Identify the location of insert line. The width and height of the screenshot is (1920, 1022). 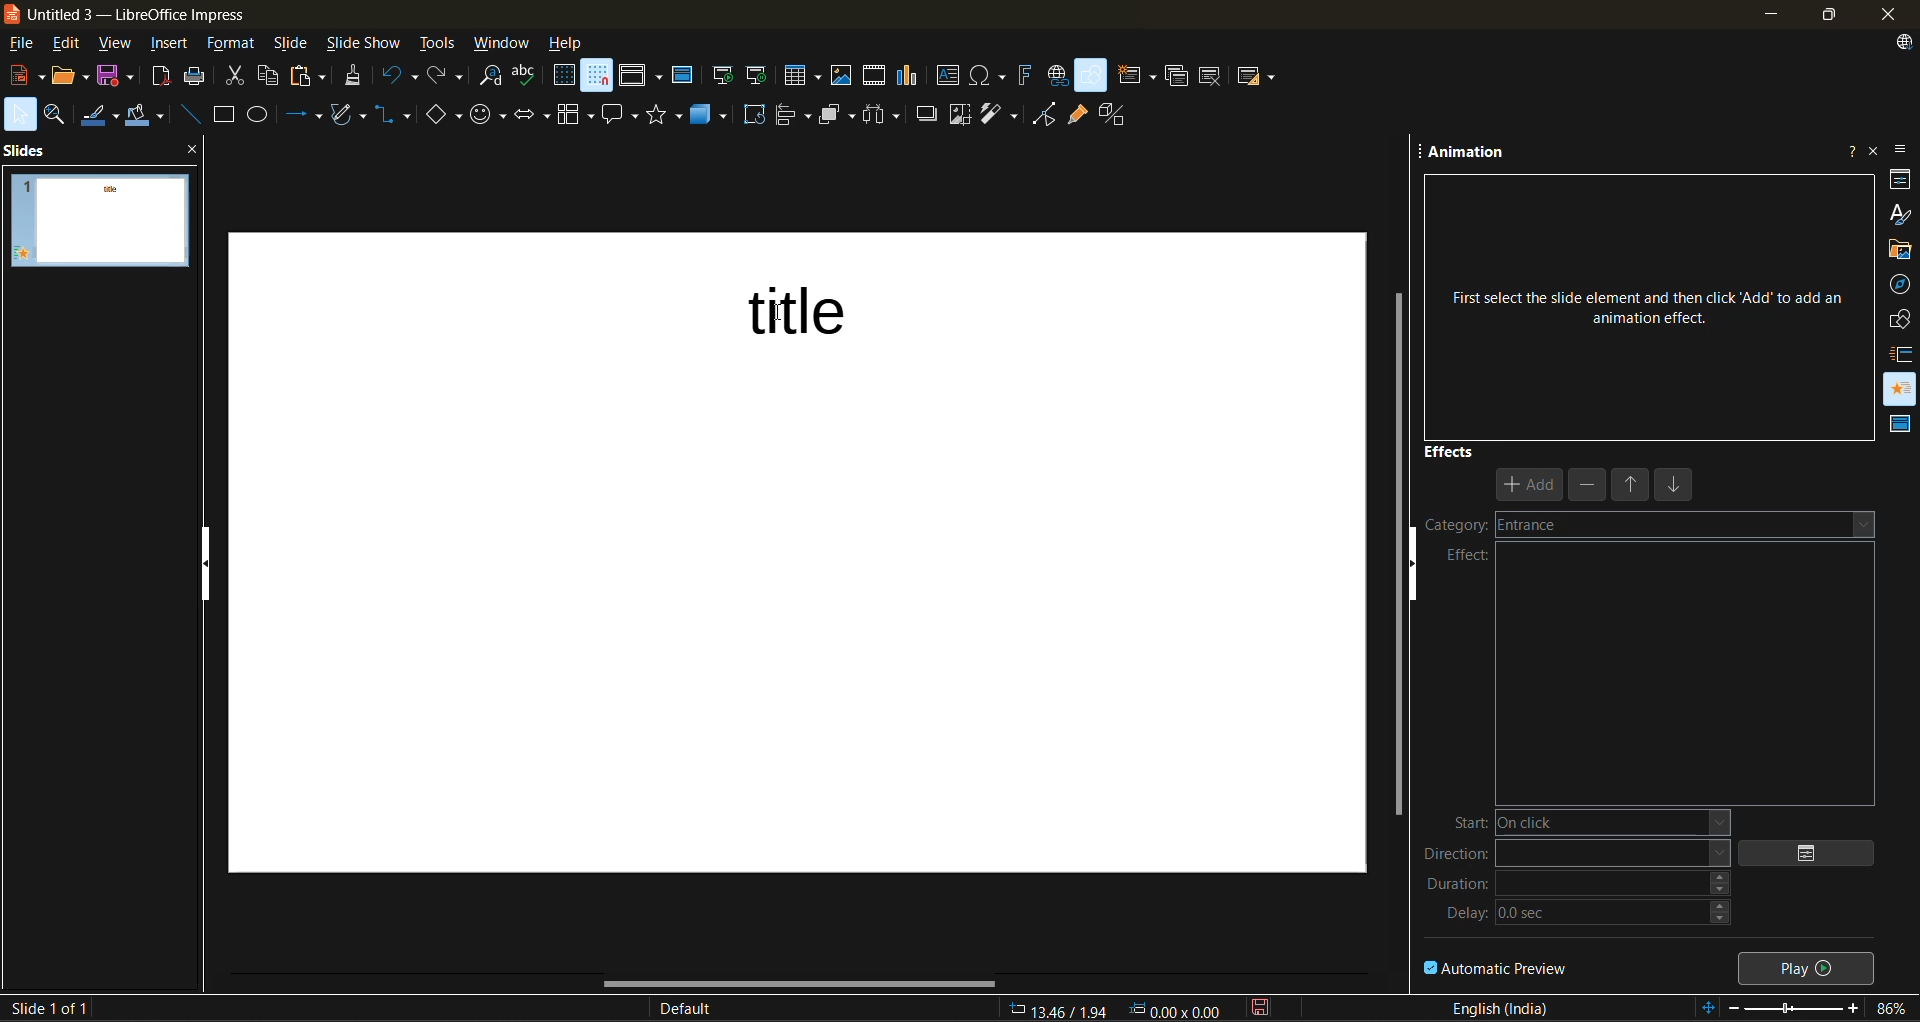
(192, 115).